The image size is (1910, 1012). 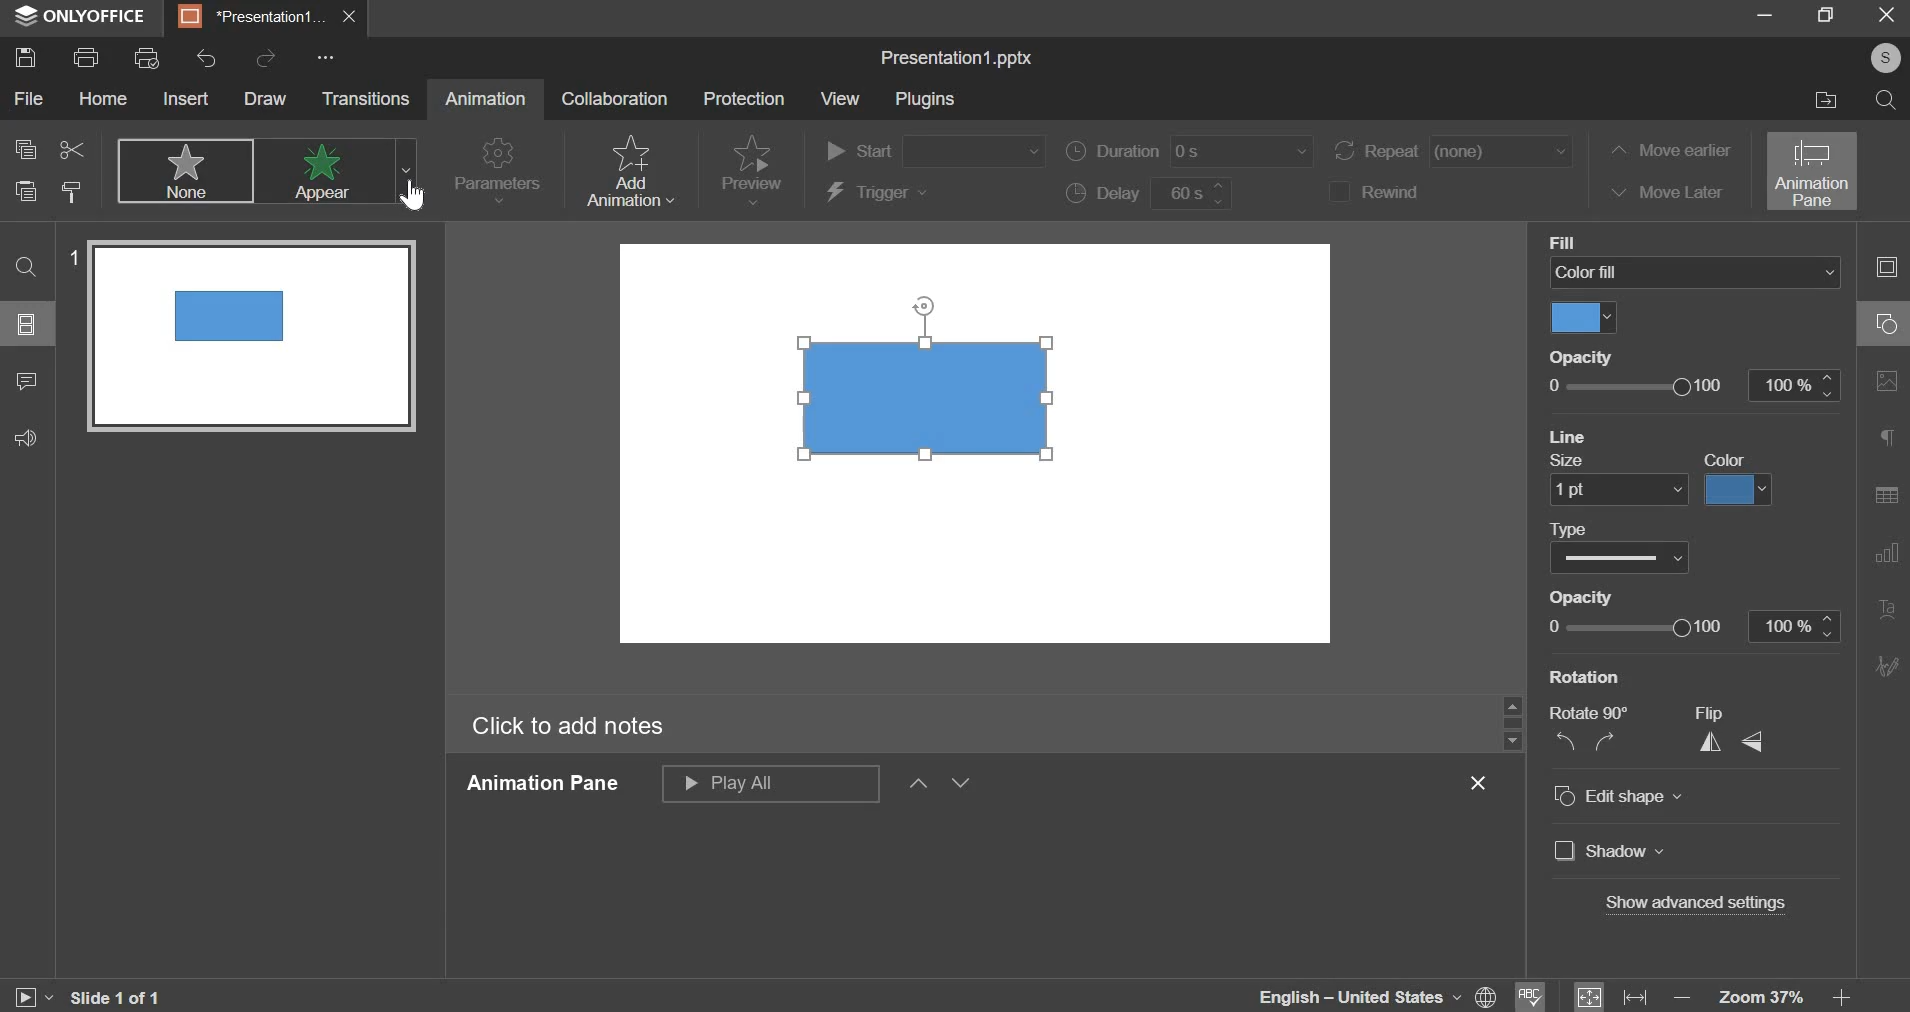 What do you see at coordinates (634, 170) in the screenshot?
I see `add animation` at bounding box center [634, 170].